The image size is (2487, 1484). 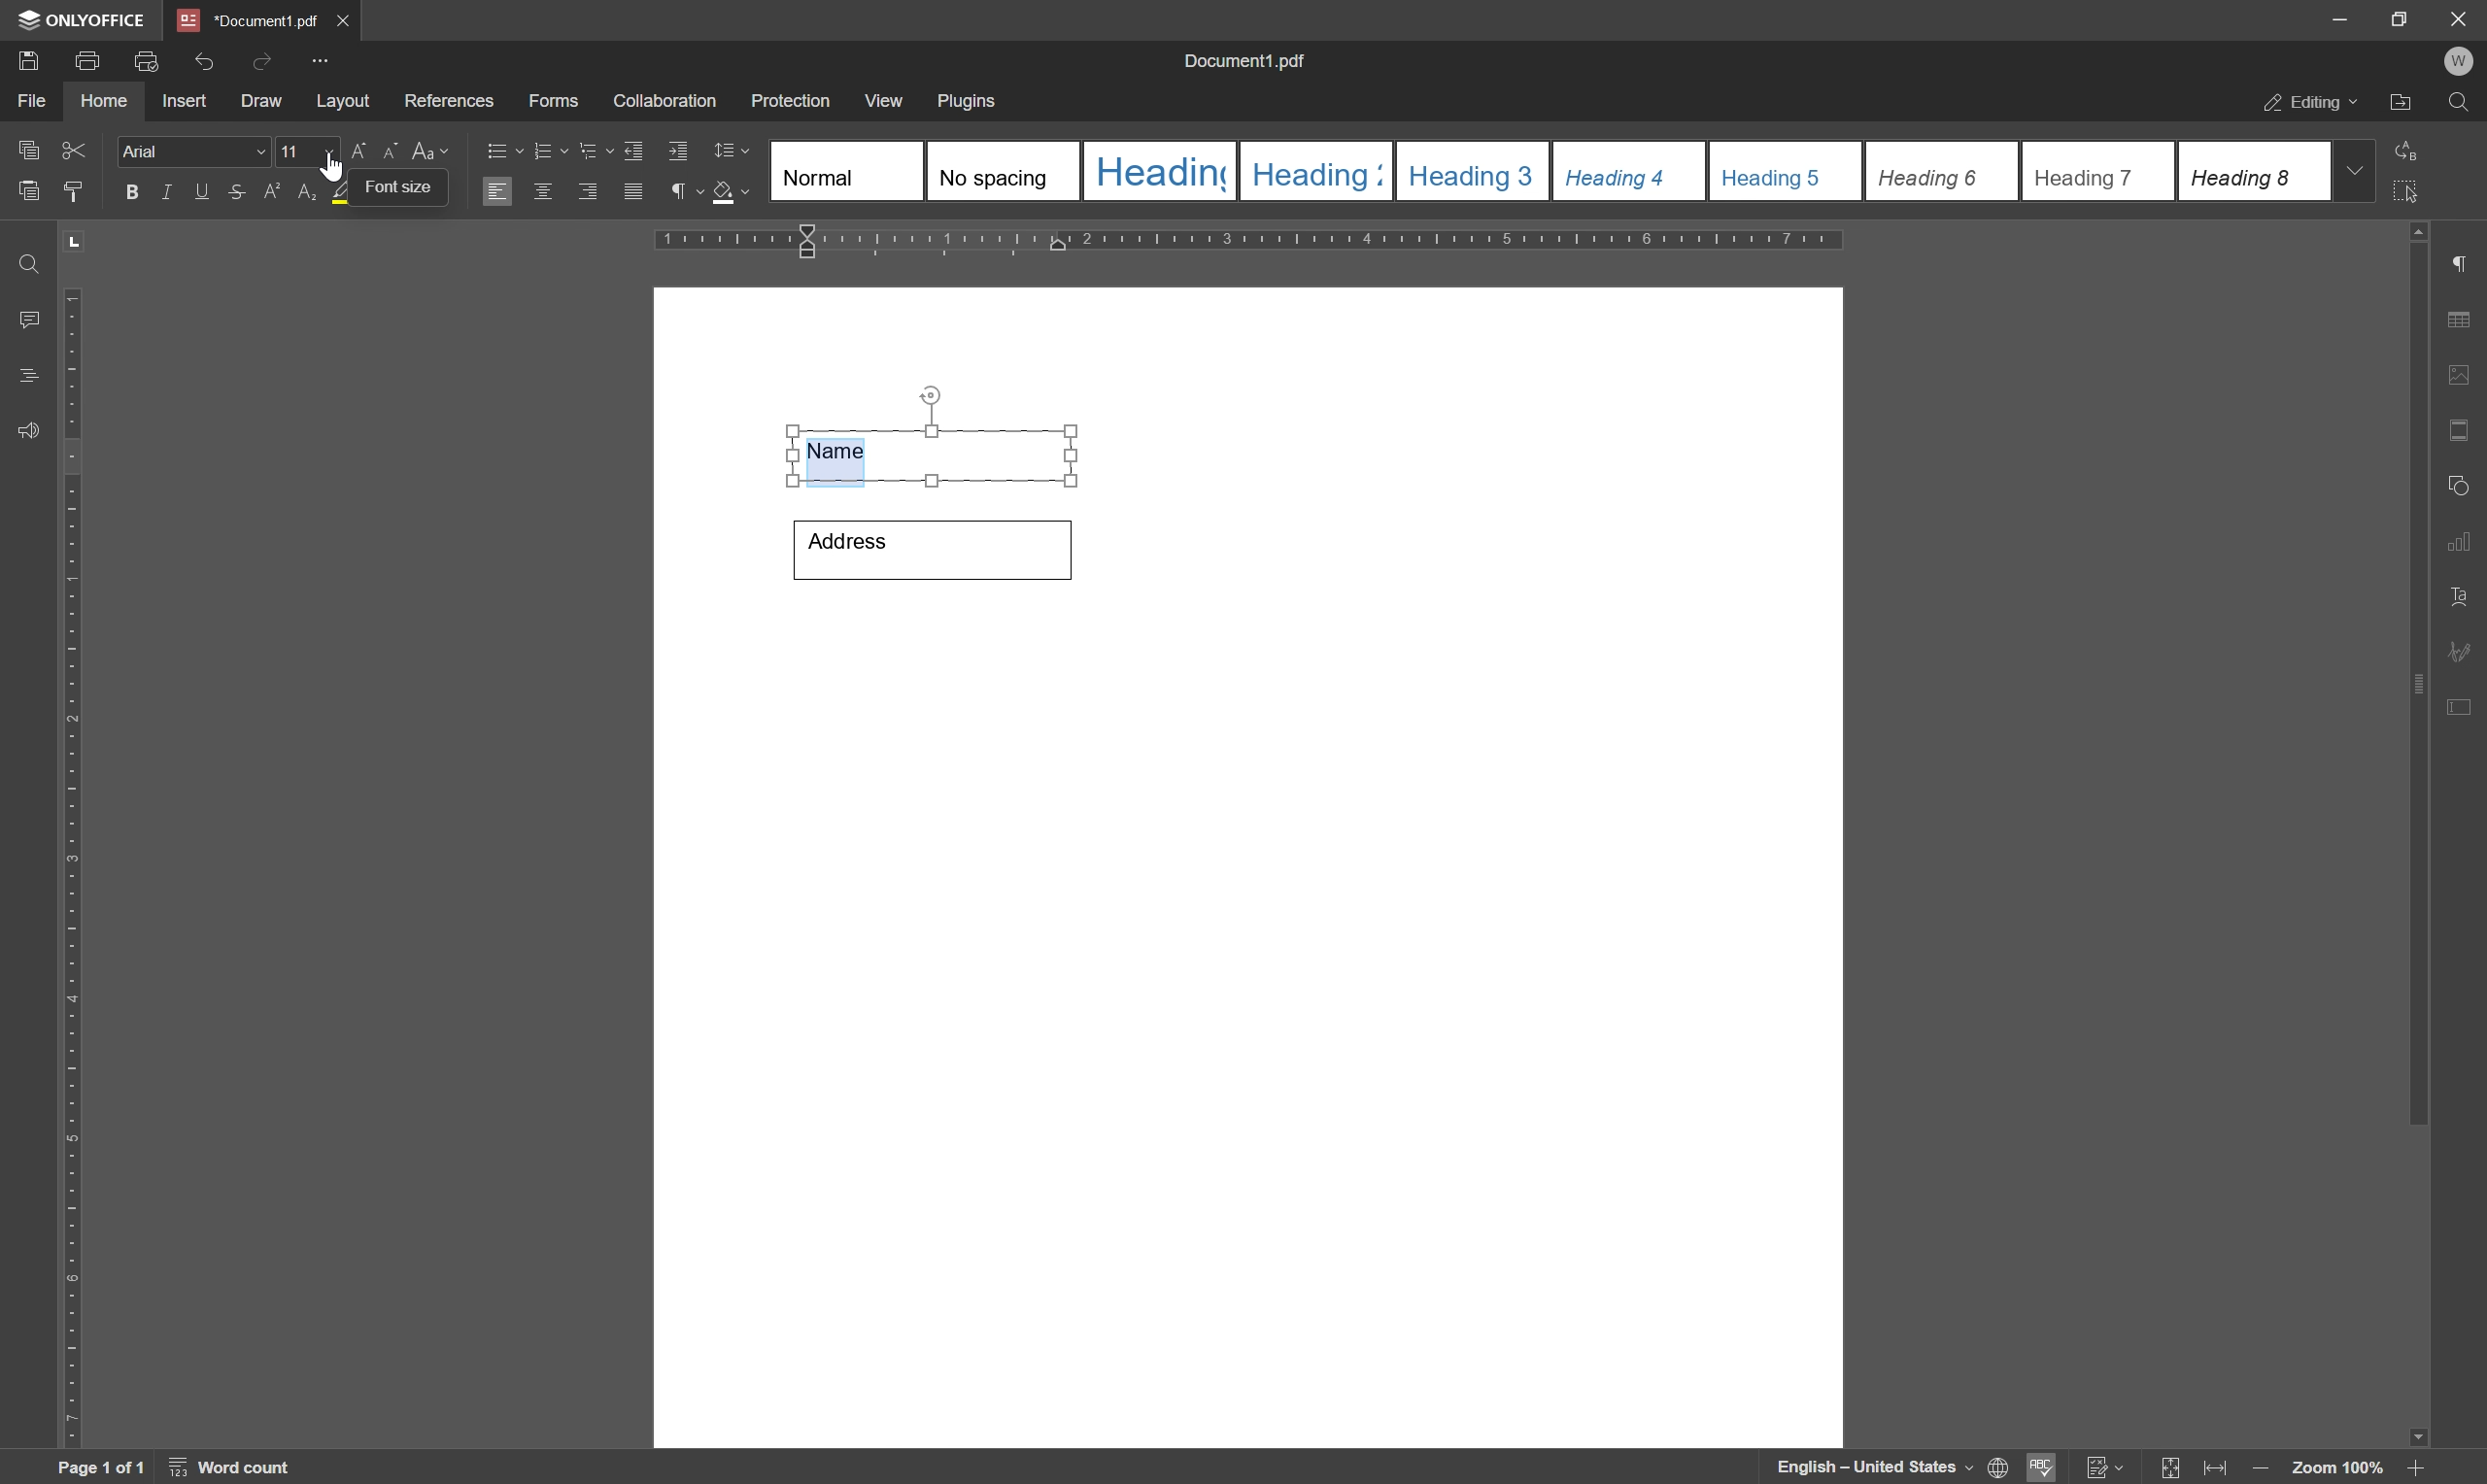 I want to click on plugins, so click(x=969, y=102).